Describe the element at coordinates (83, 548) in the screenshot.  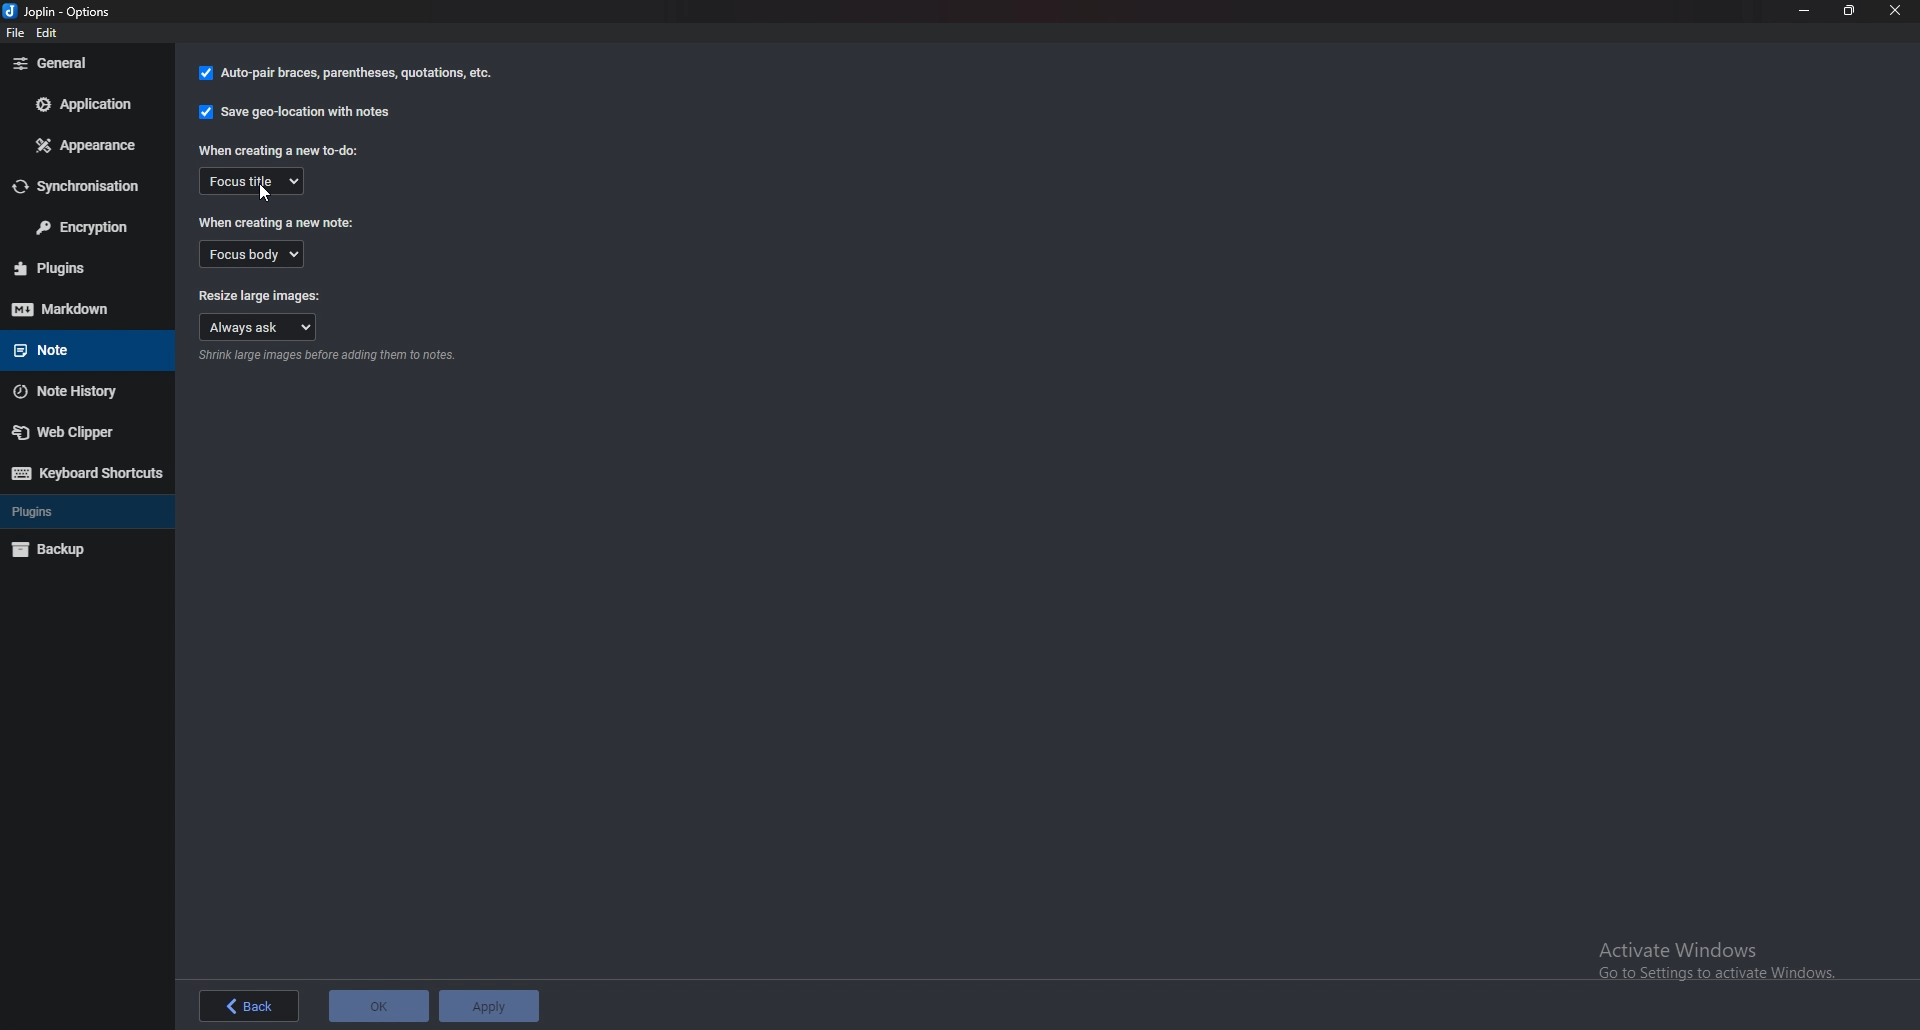
I see `Back up` at that location.